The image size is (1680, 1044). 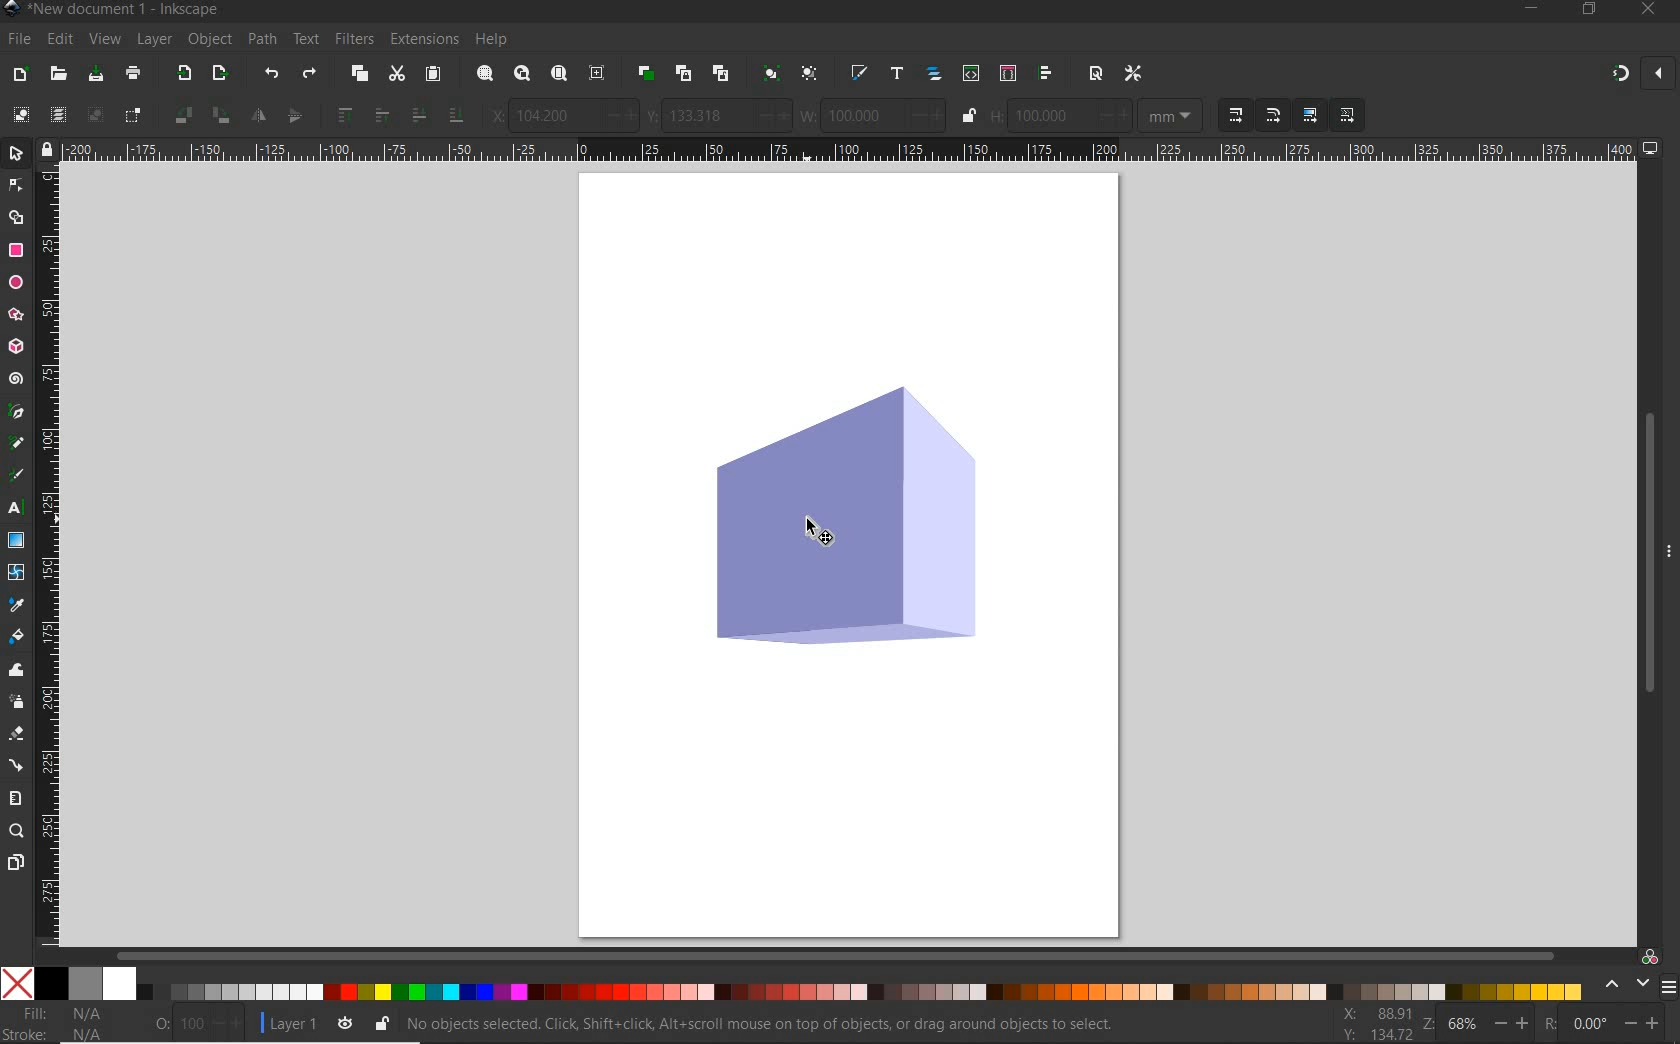 I want to click on increase/decrease, so click(x=927, y=116).